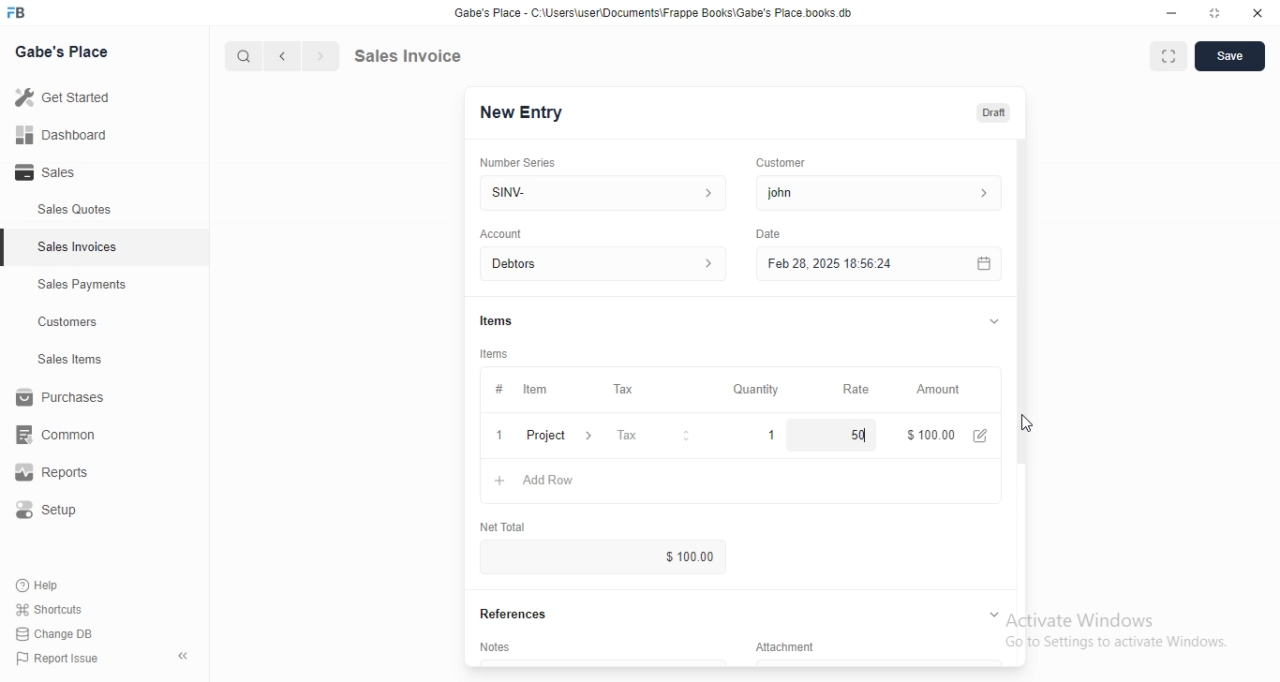 The width and height of the screenshot is (1280, 682). What do you see at coordinates (983, 435) in the screenshot?
I see `edit` at bounding box center [983, 435].